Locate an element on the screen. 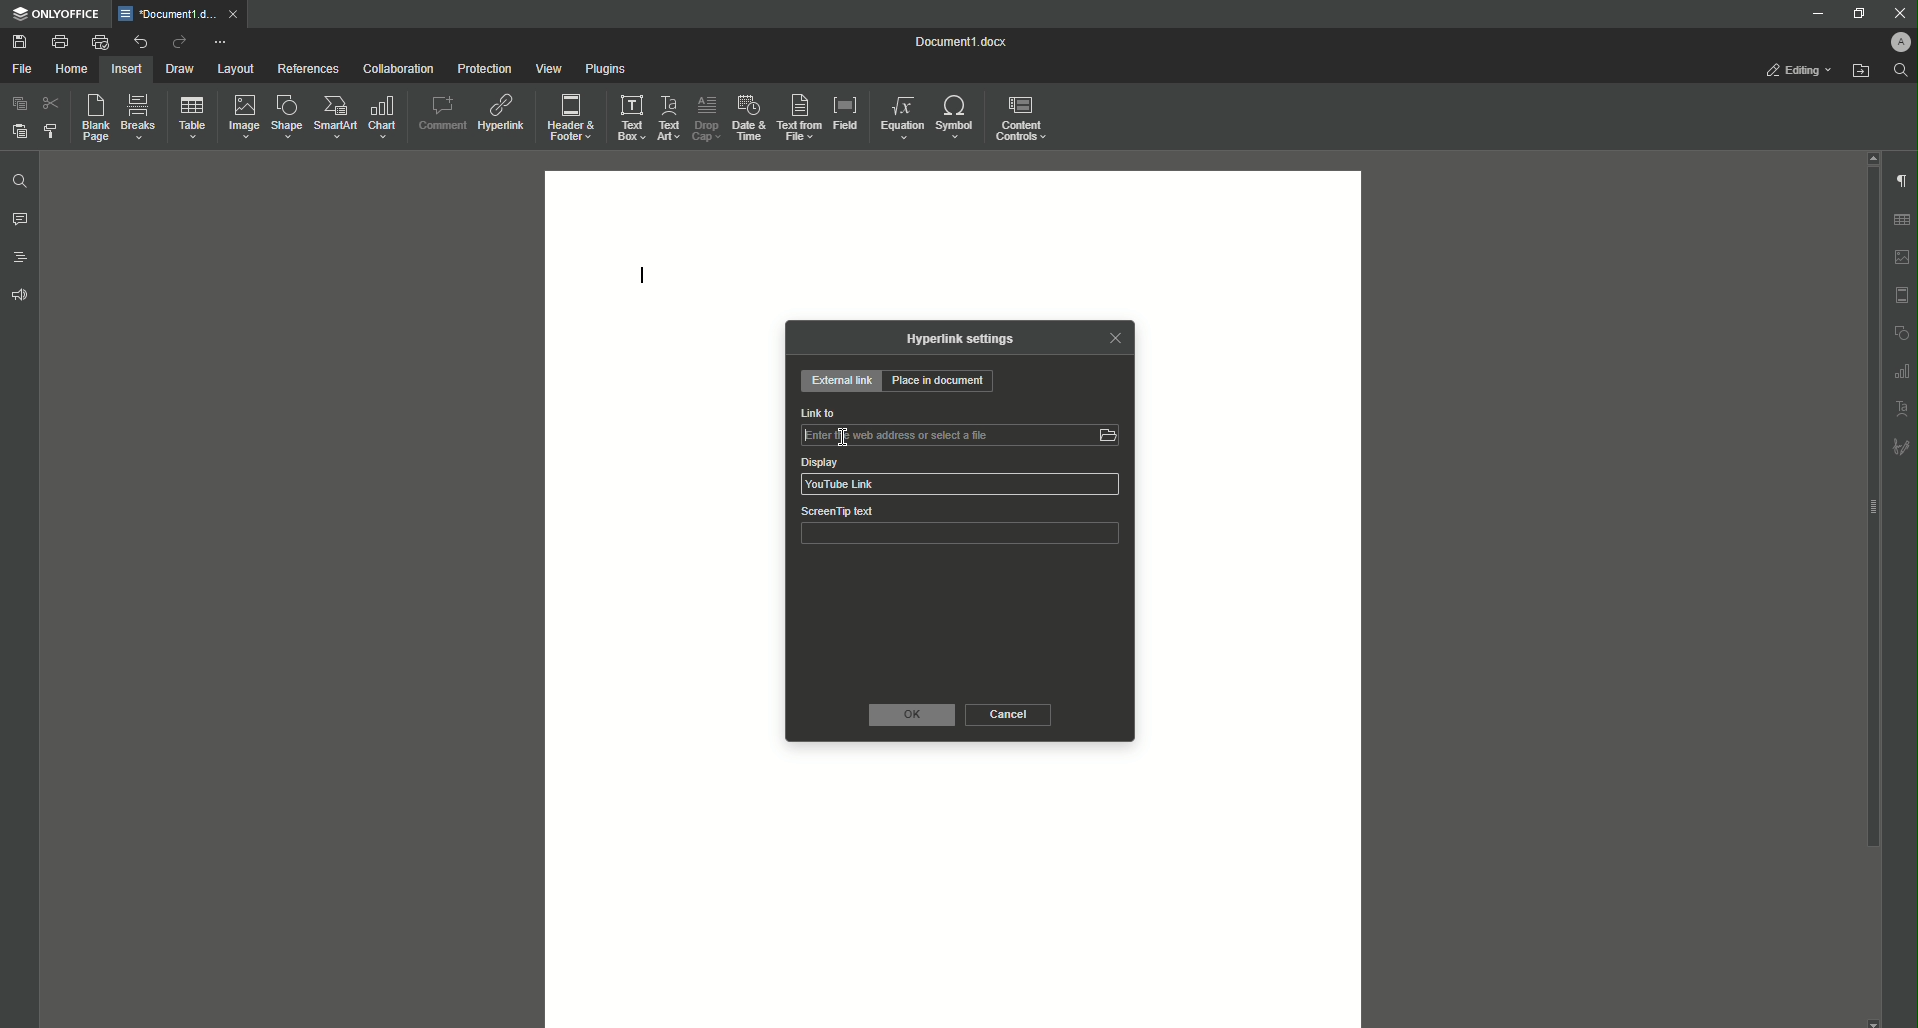 The width and height of the screenshot is (1918, 1028). Text Art settings is located at coordinates (1903, 409).